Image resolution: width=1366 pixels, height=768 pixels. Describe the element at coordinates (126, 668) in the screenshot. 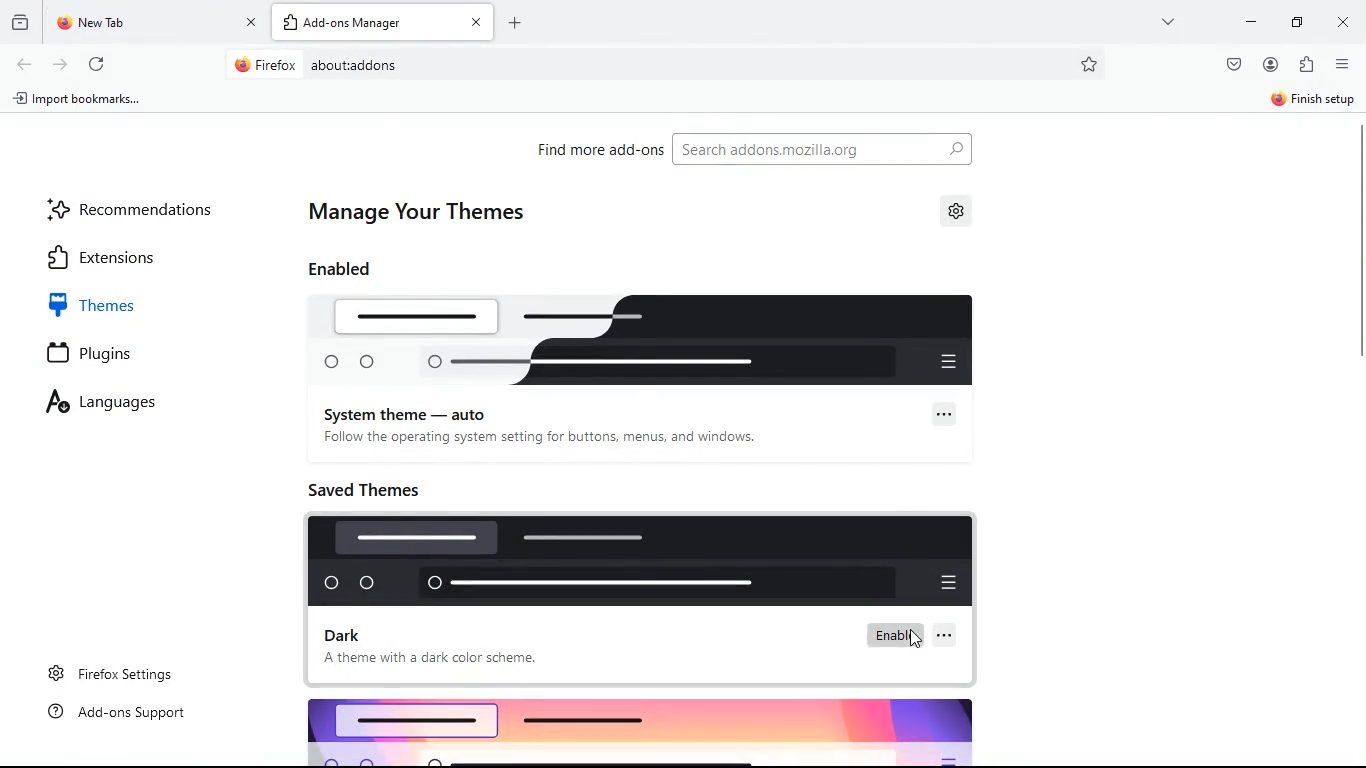

I see `firefox settings` at that location.